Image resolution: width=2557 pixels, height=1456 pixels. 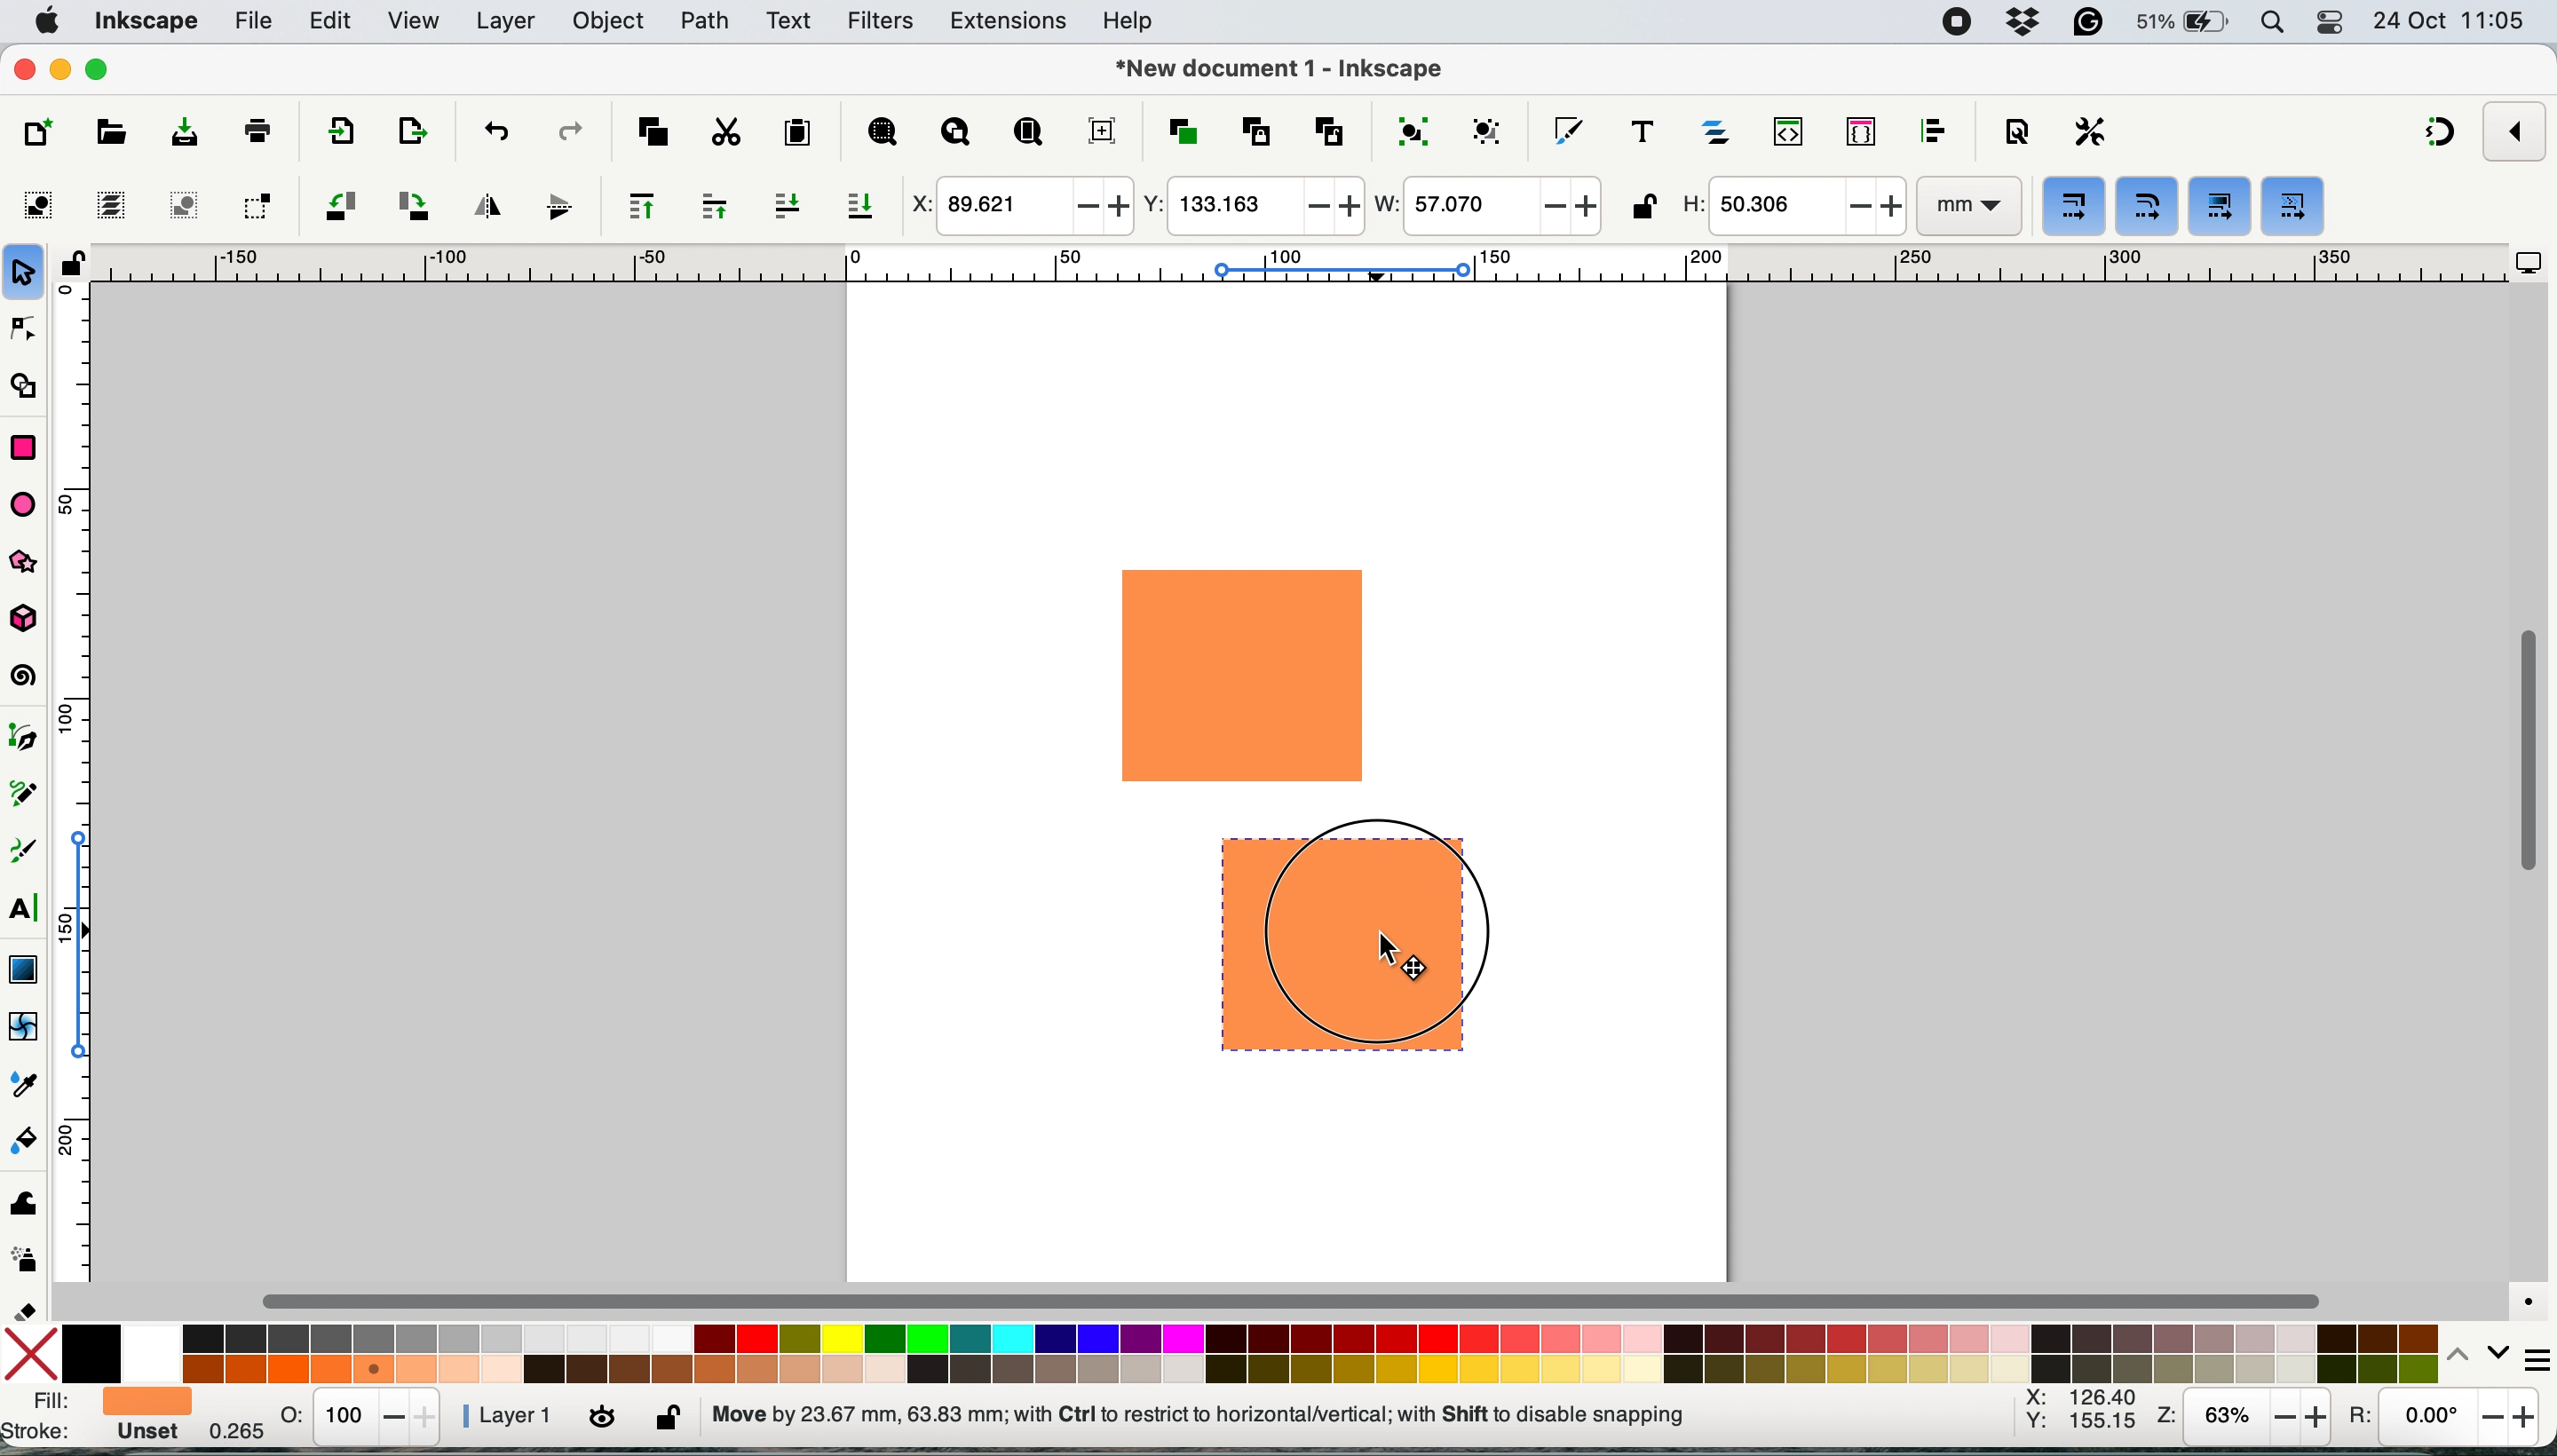 What do you see at coordinates (338, 208) in the screenshot?
I see `object rotate 90 ccw` at bounding box center [338, 208].